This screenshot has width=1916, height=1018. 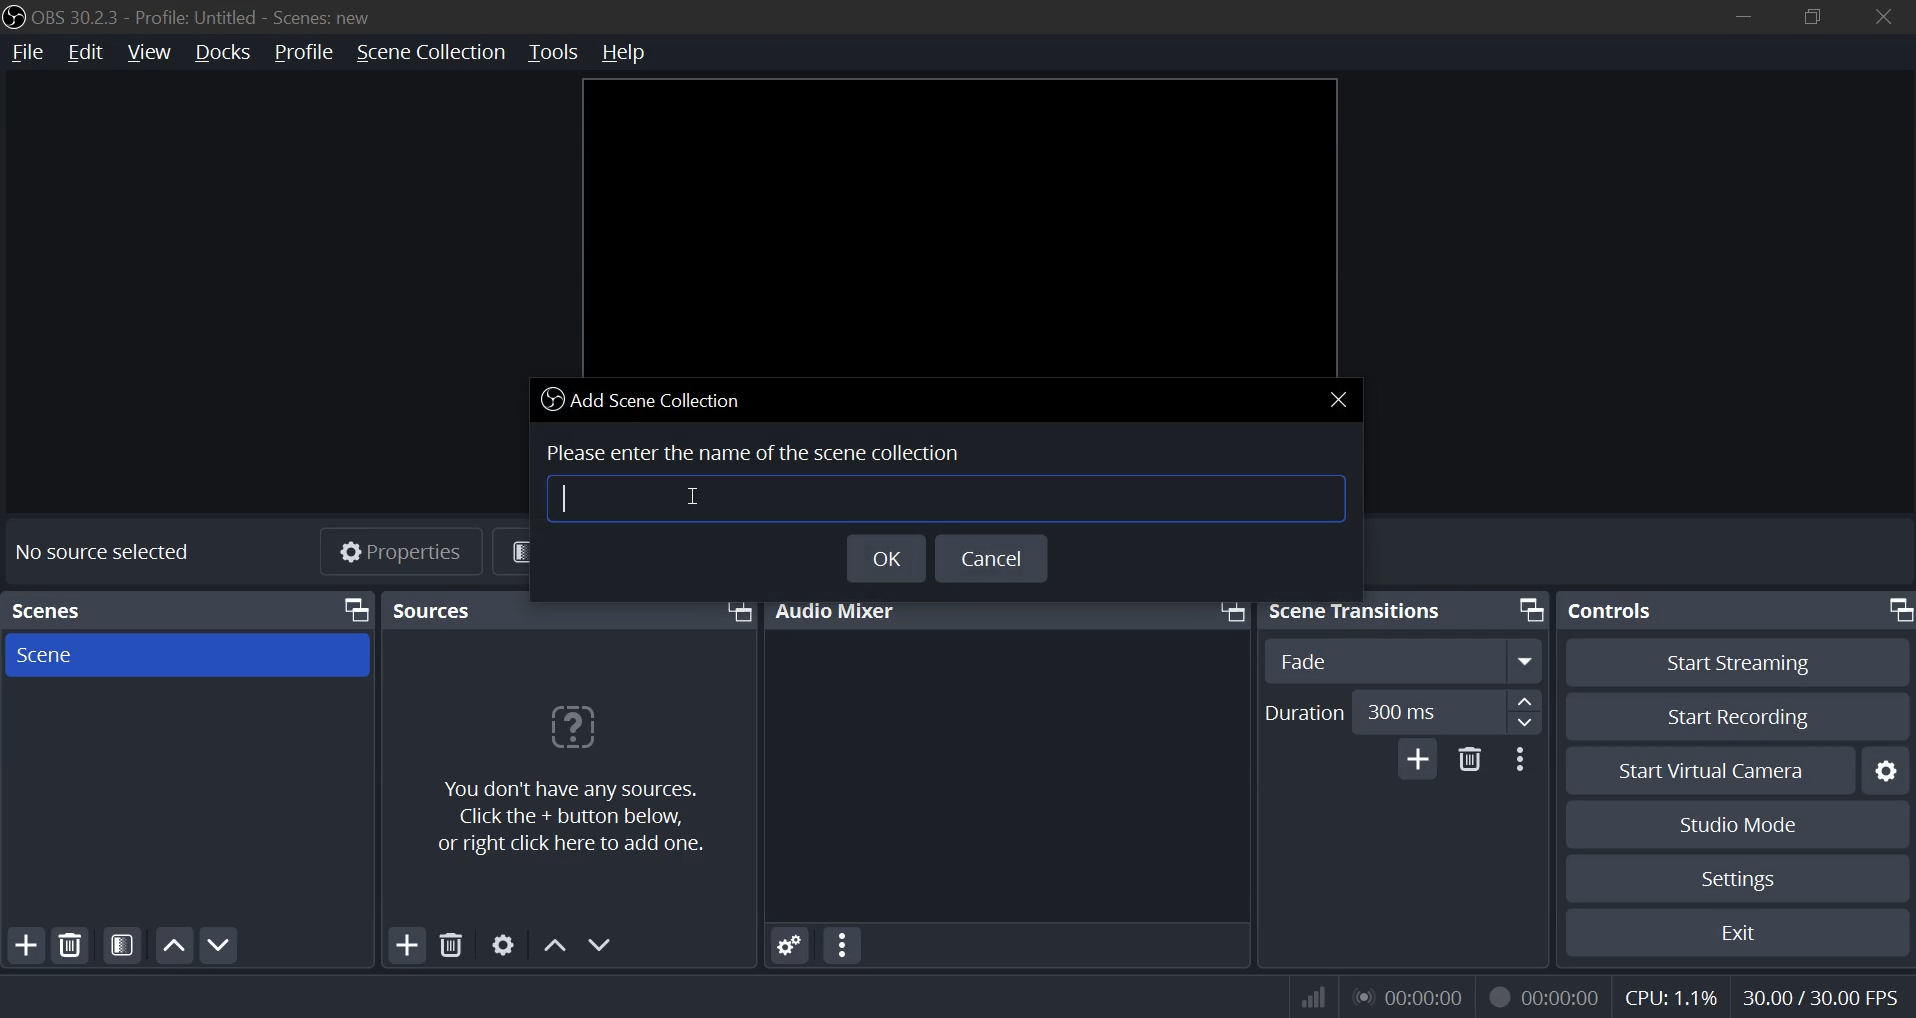 I want to click on bring front, so click(x=1229, y=609).